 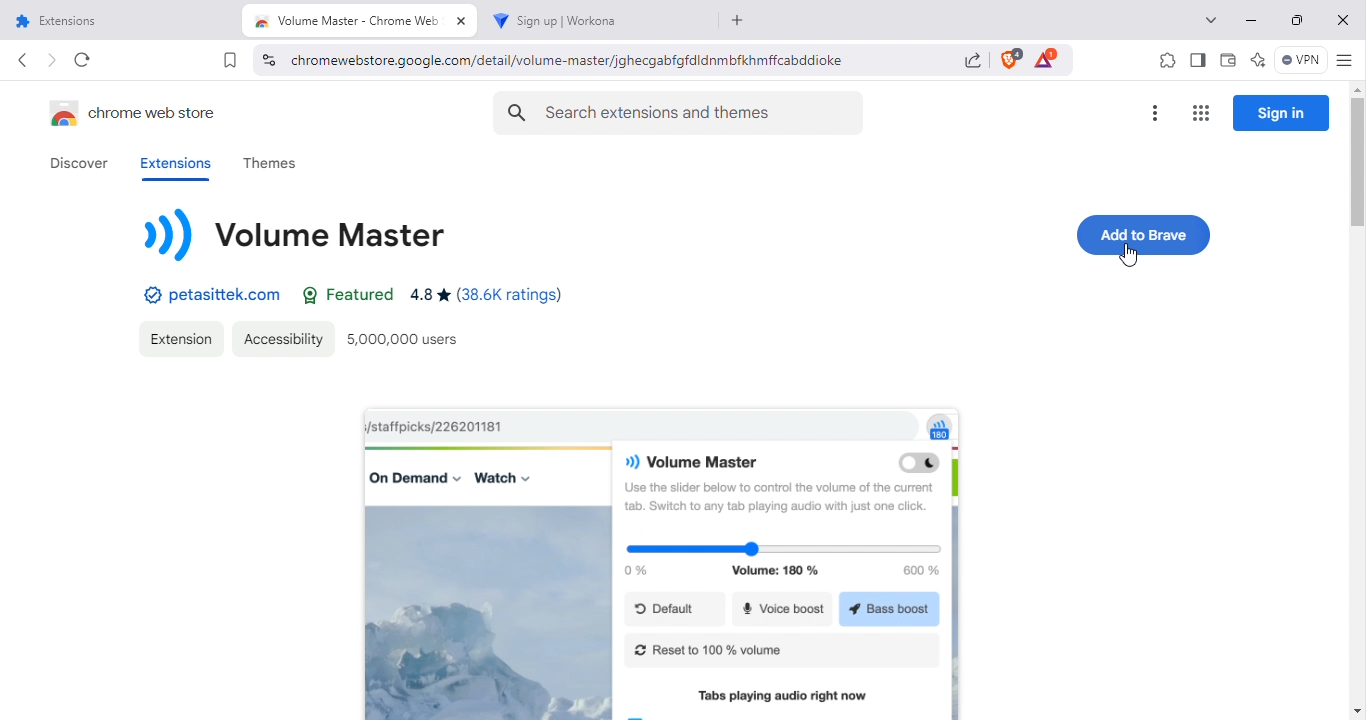 What do you see at coordinates (1354, 397) in the screenshot?
I see `Scroll bar` at bounding box center [1354, 397].